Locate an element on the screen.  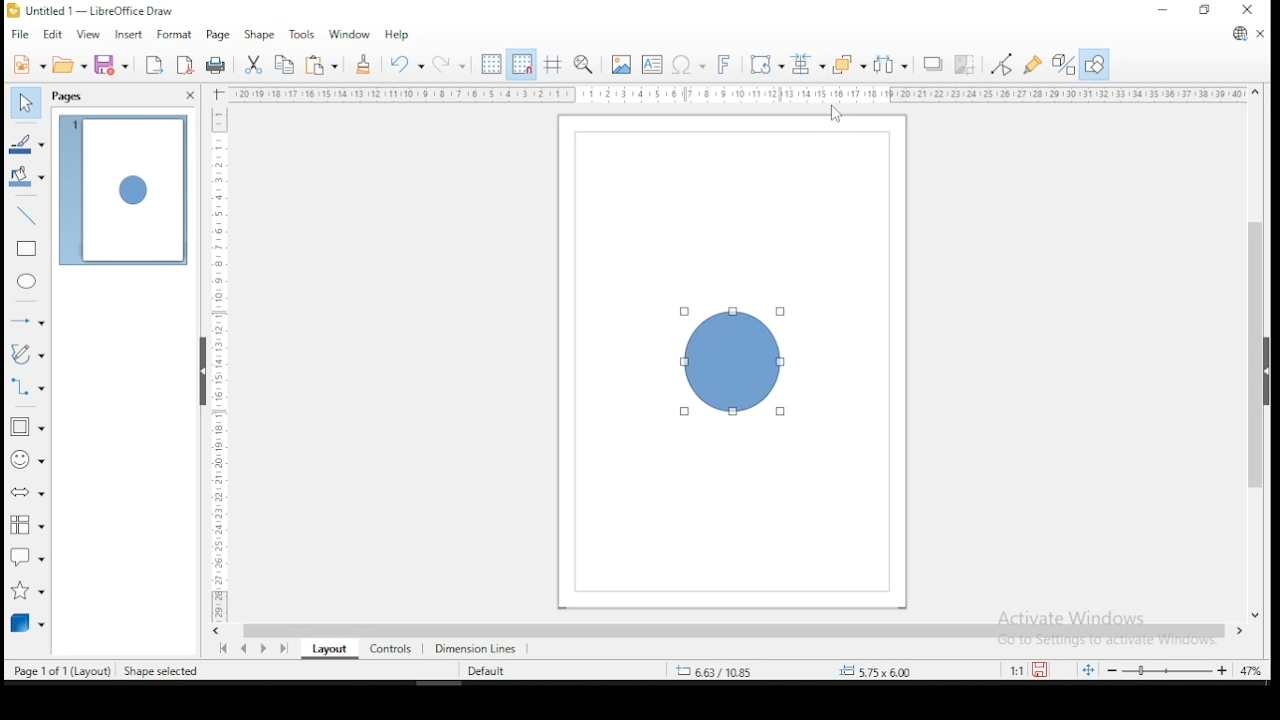
insert line is located at coordinates (27, 213).